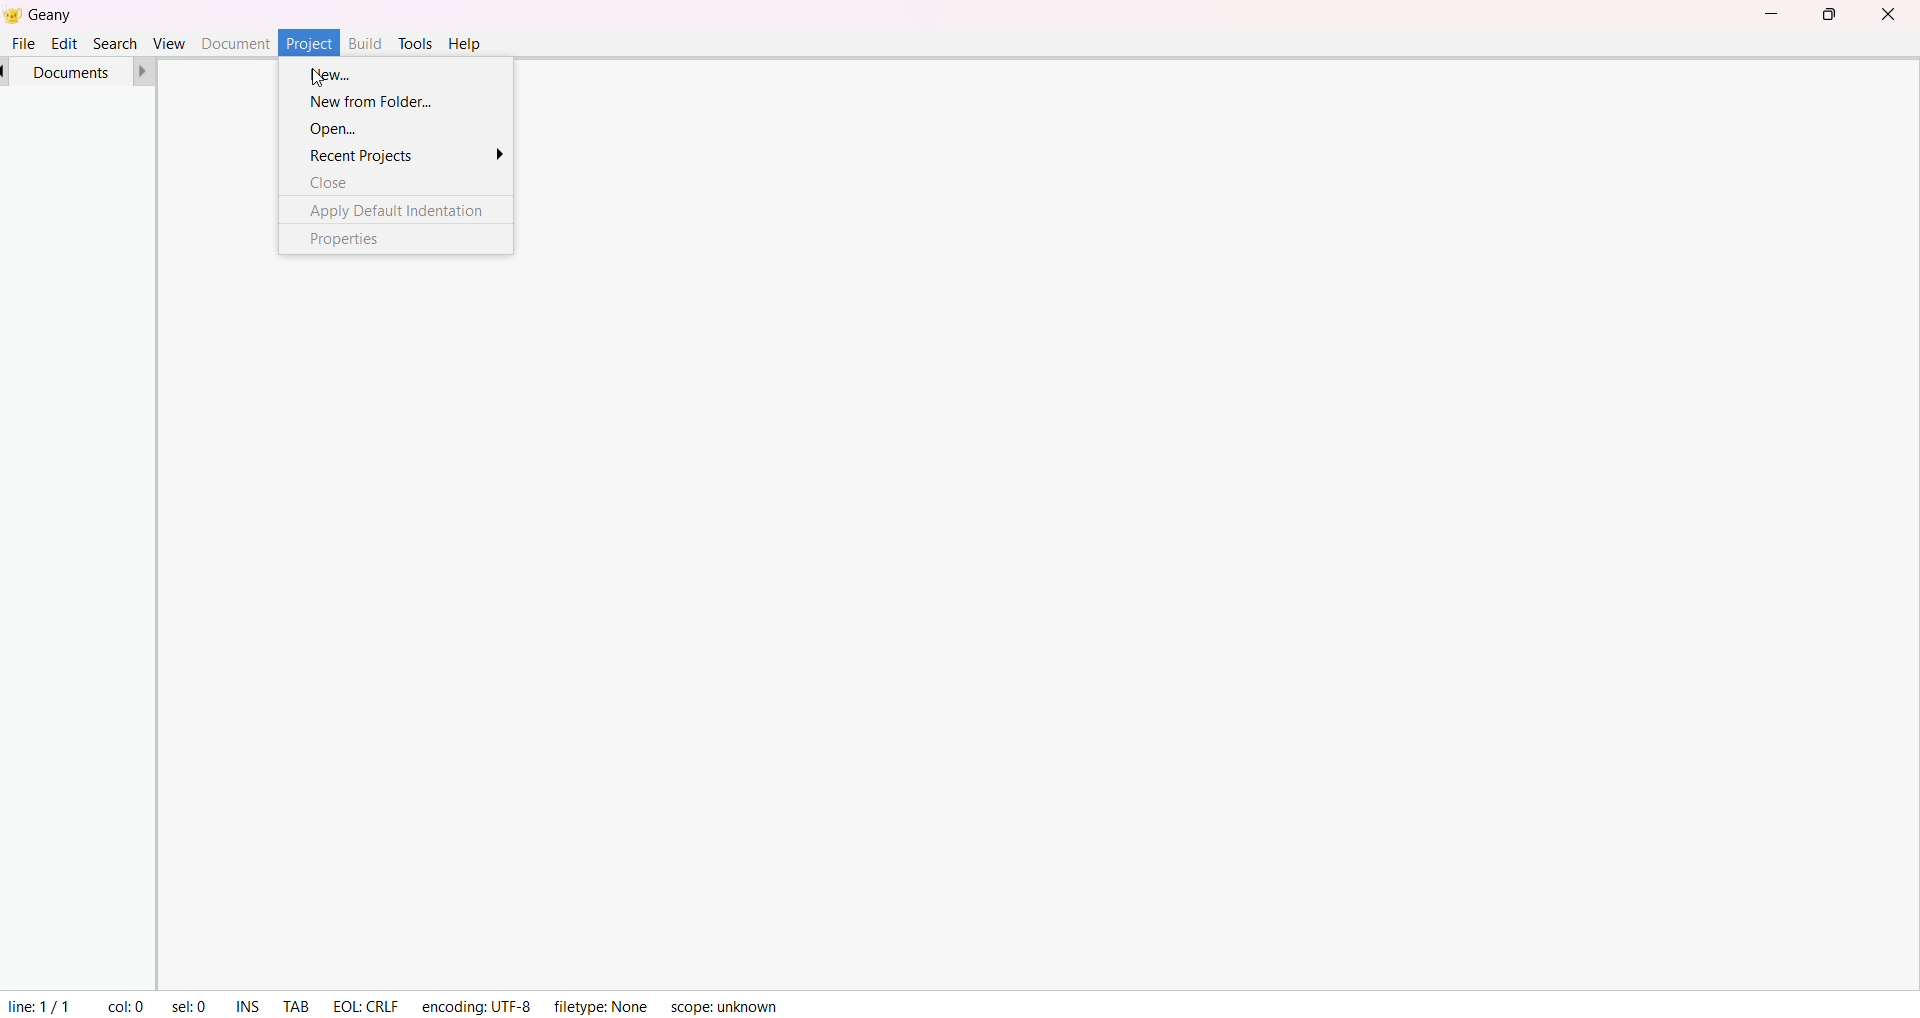 The height and width of the screenshot is (1018, 1920). Describe the element at coordinates (466, 45) in the screenshot. I see `help` at that location.